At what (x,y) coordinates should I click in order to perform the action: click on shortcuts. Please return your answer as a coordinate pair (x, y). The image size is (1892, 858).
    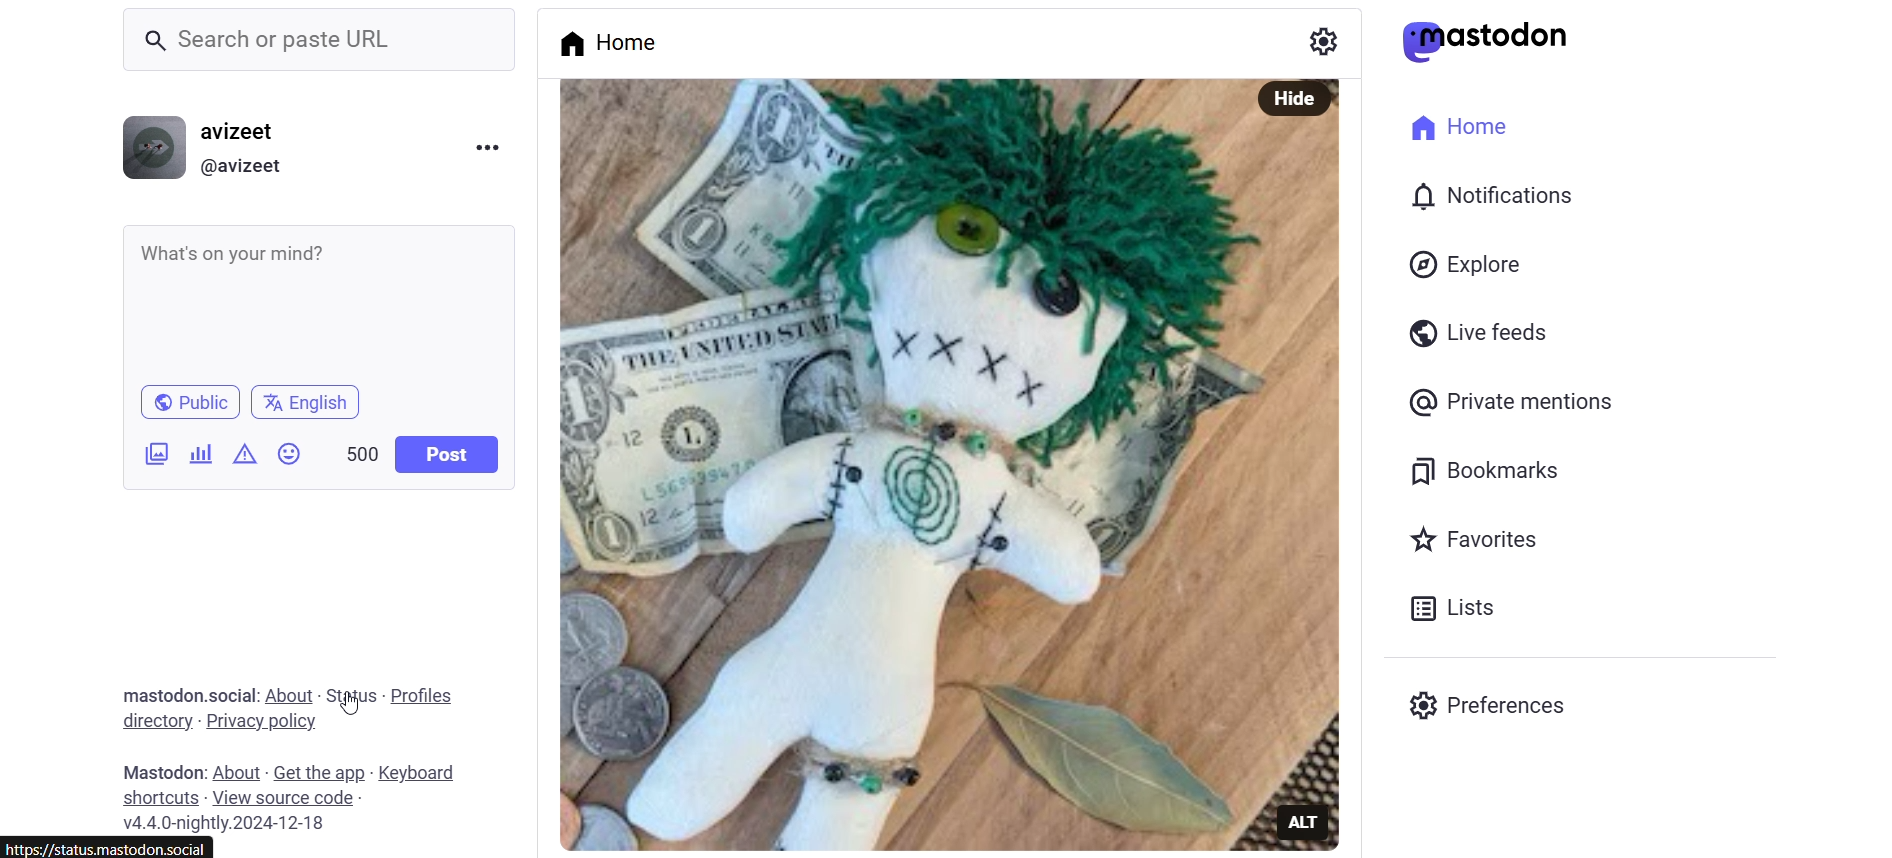
    Looking at the image, I should click on (160, 795).